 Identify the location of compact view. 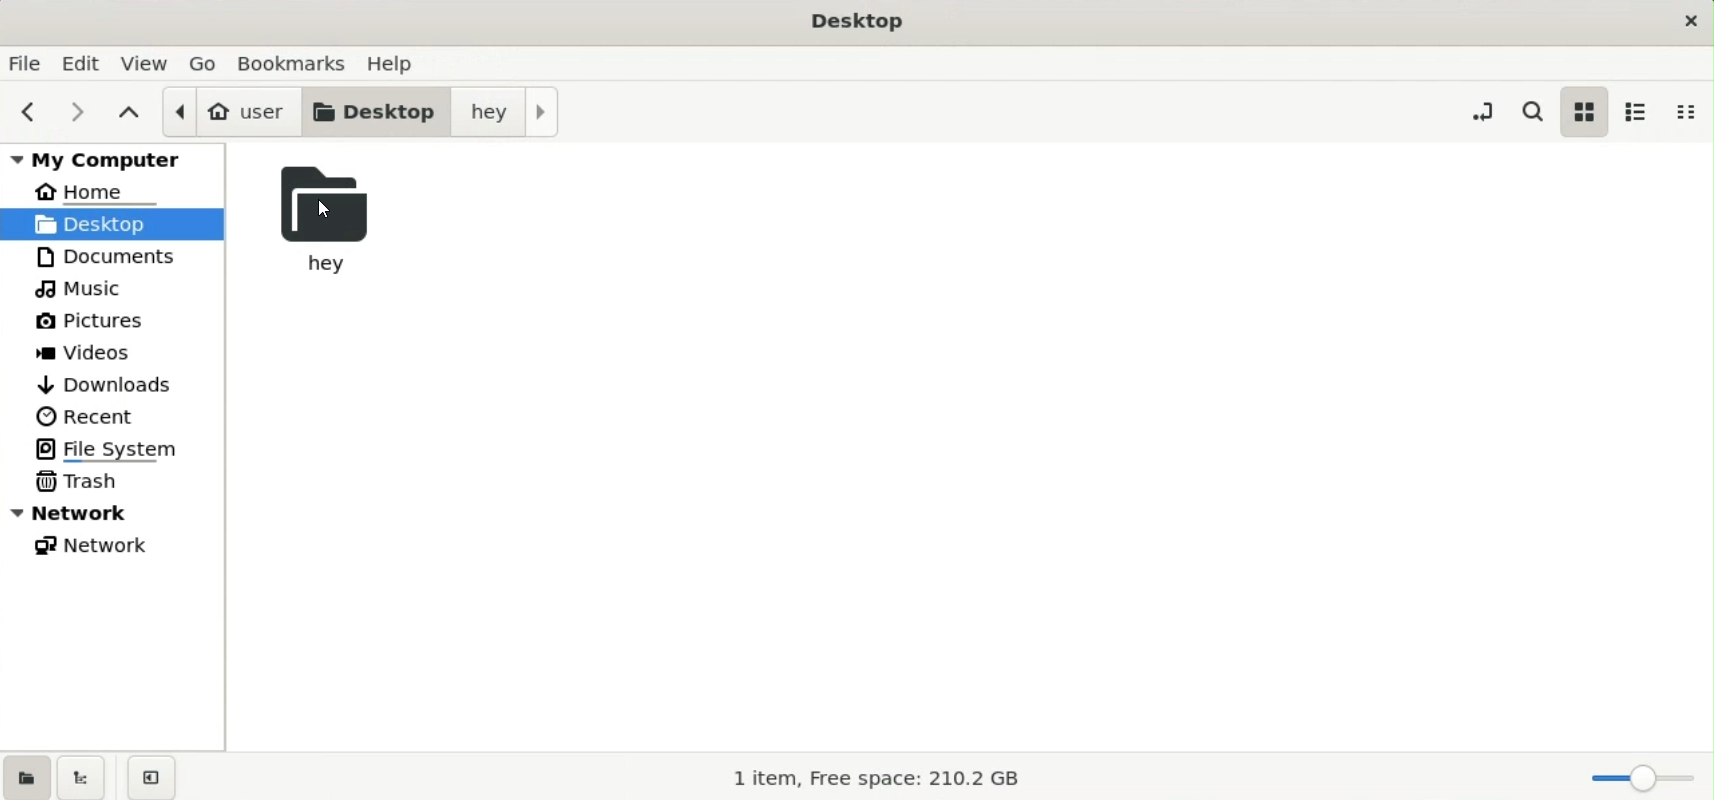
(1692, 112).